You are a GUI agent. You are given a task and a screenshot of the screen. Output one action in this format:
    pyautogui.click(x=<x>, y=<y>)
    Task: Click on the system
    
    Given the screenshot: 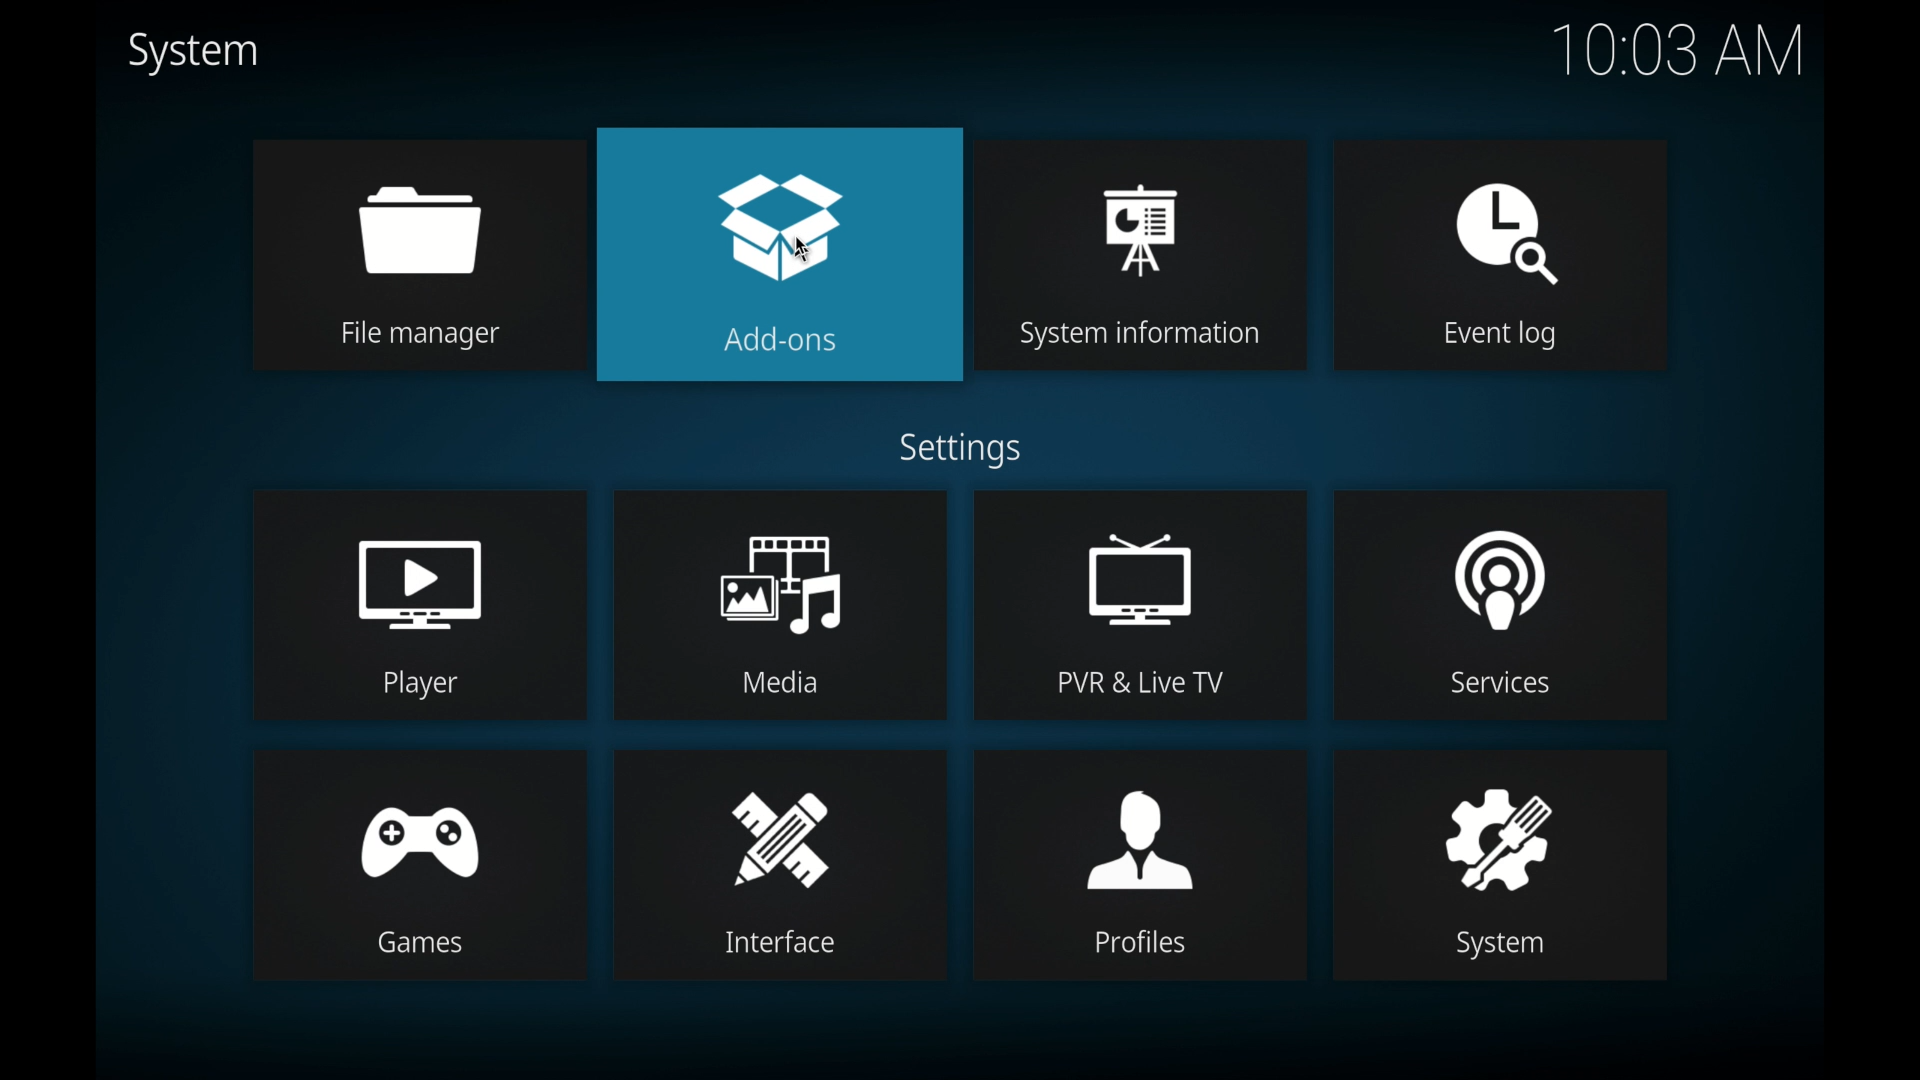 What is the action you would take?
    pyautogui.click(x=1502, y=865)
    